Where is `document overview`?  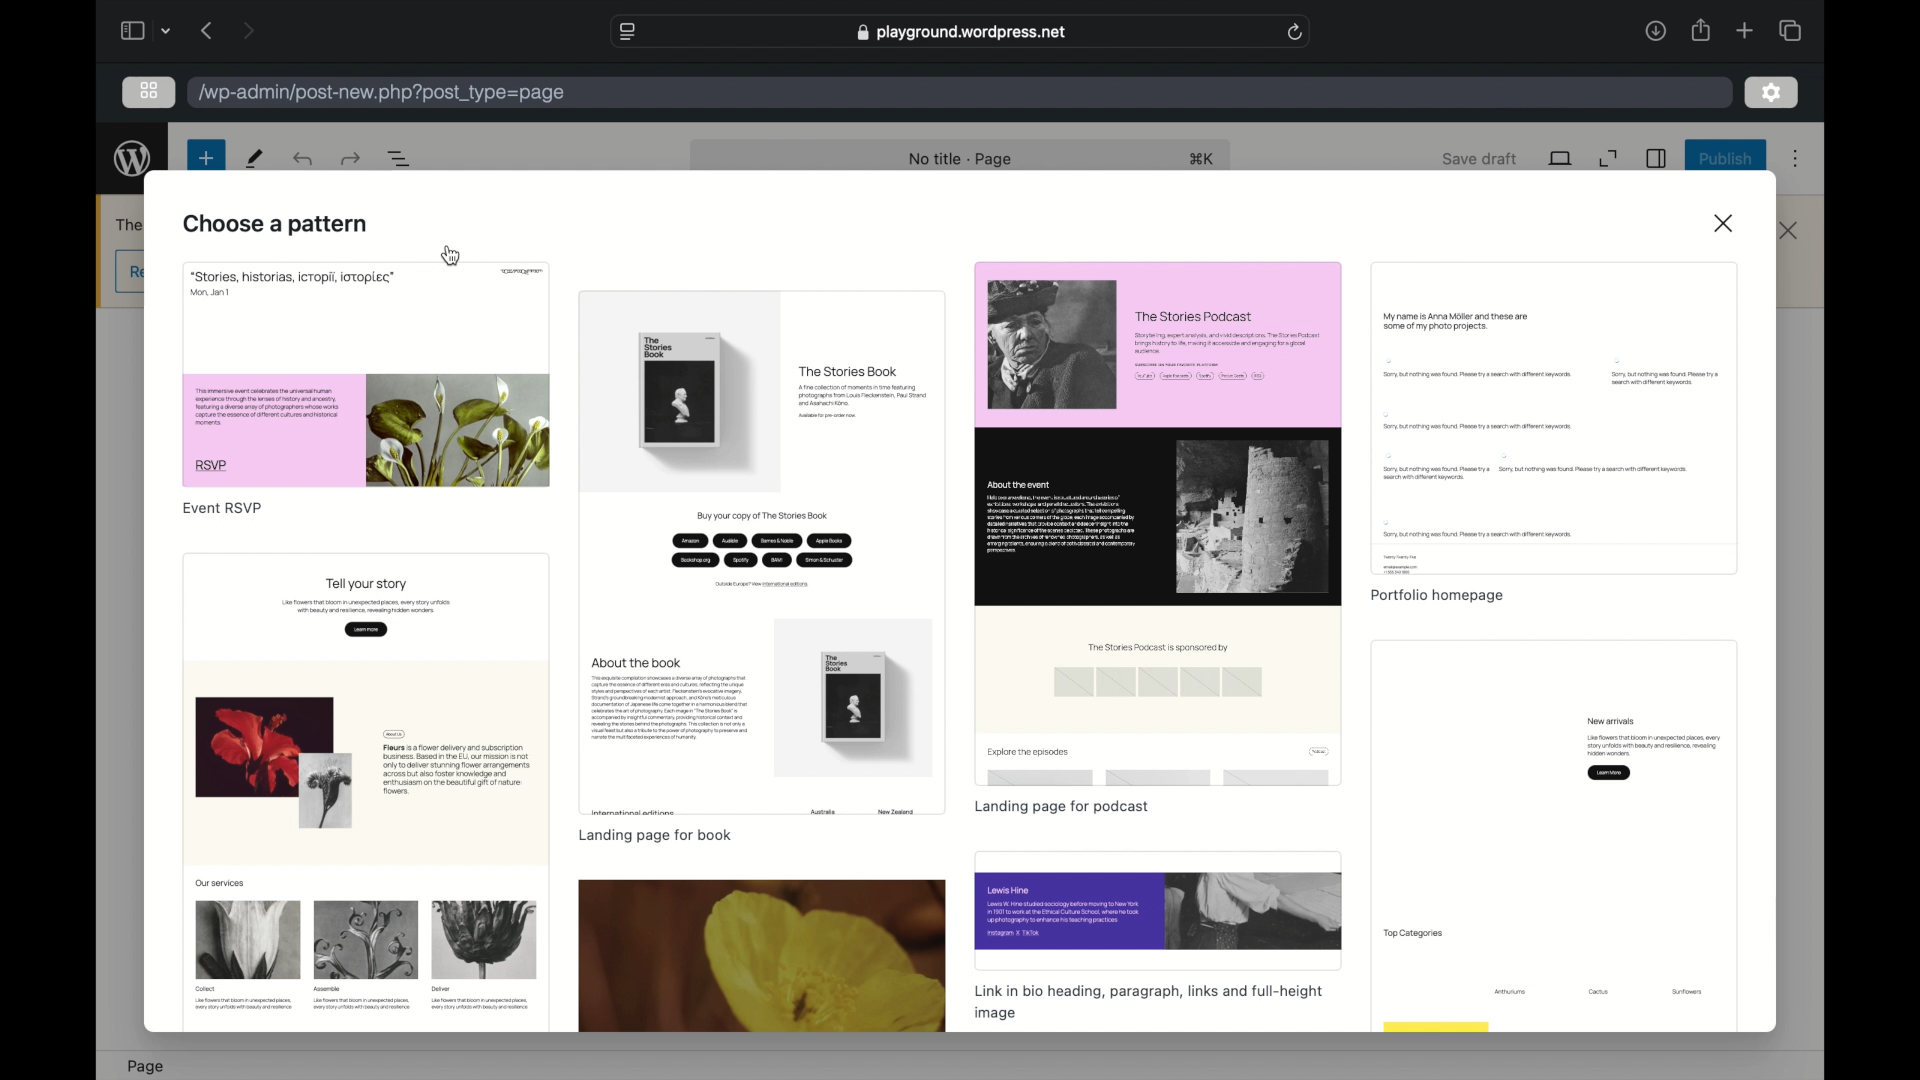
document overview is located at coordinates (400, 160).